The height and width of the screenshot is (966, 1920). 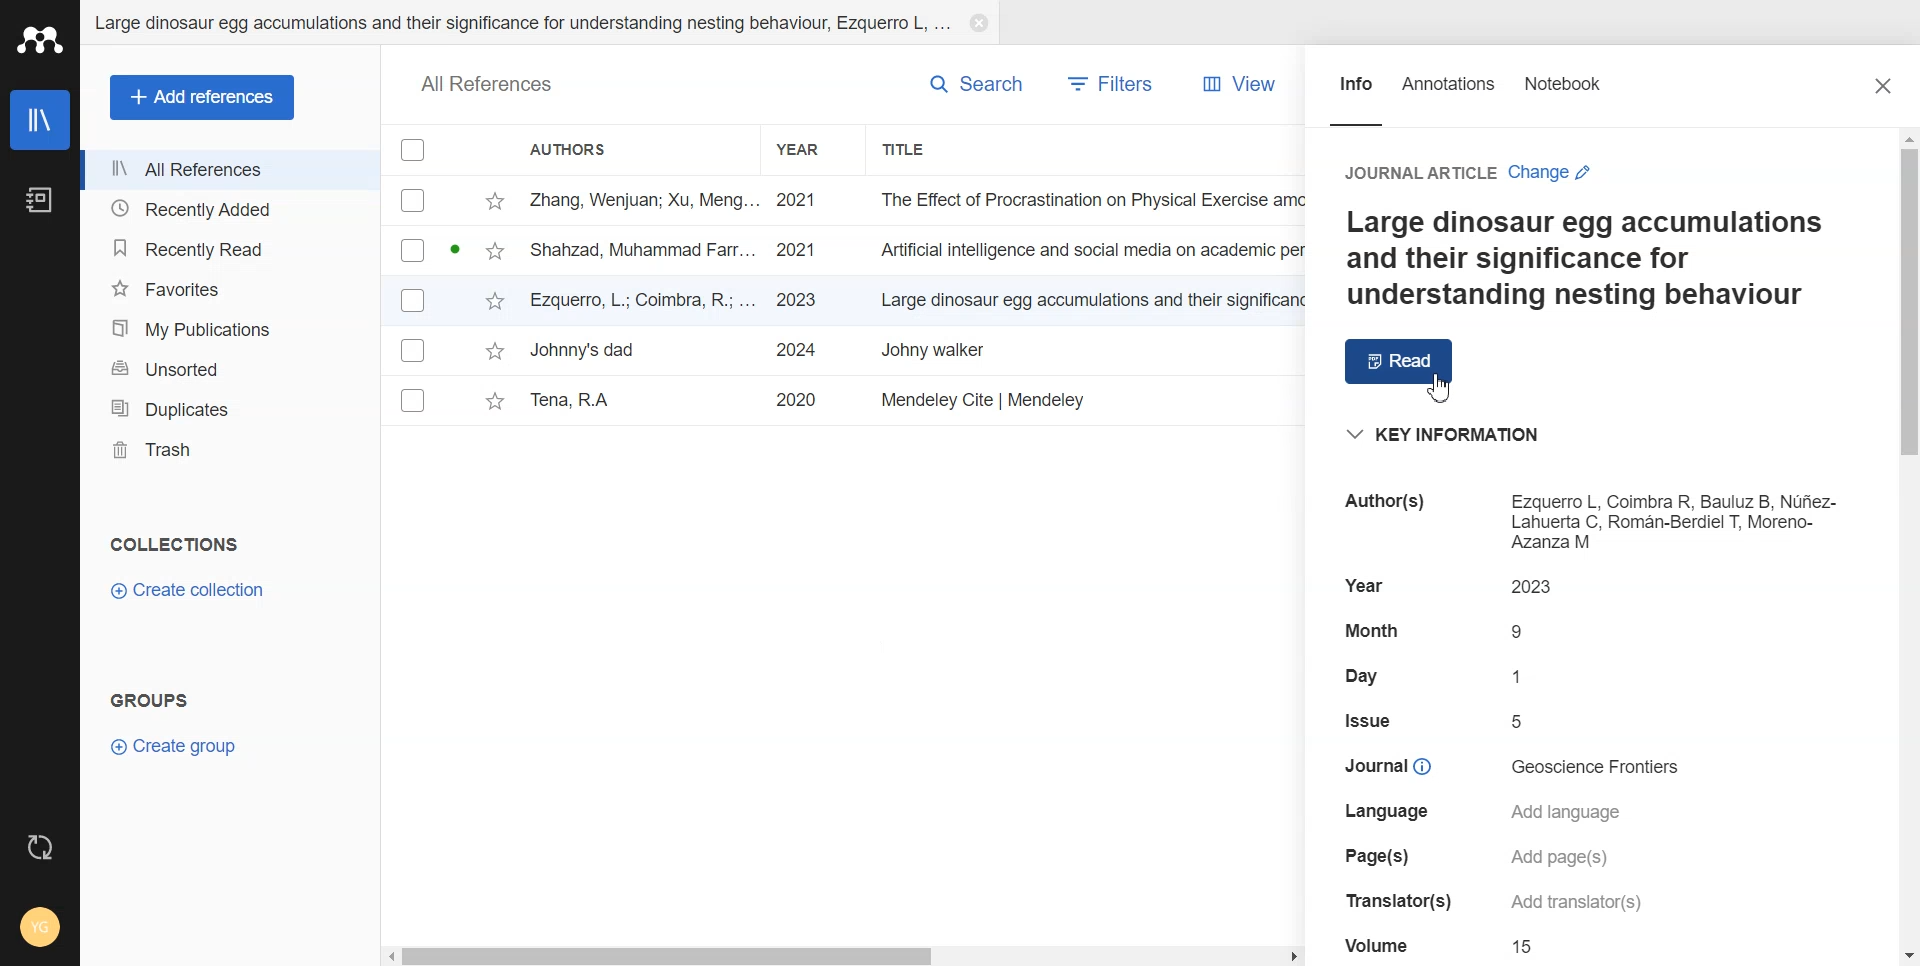 I want to click on text, so click(x=1377, y=855).